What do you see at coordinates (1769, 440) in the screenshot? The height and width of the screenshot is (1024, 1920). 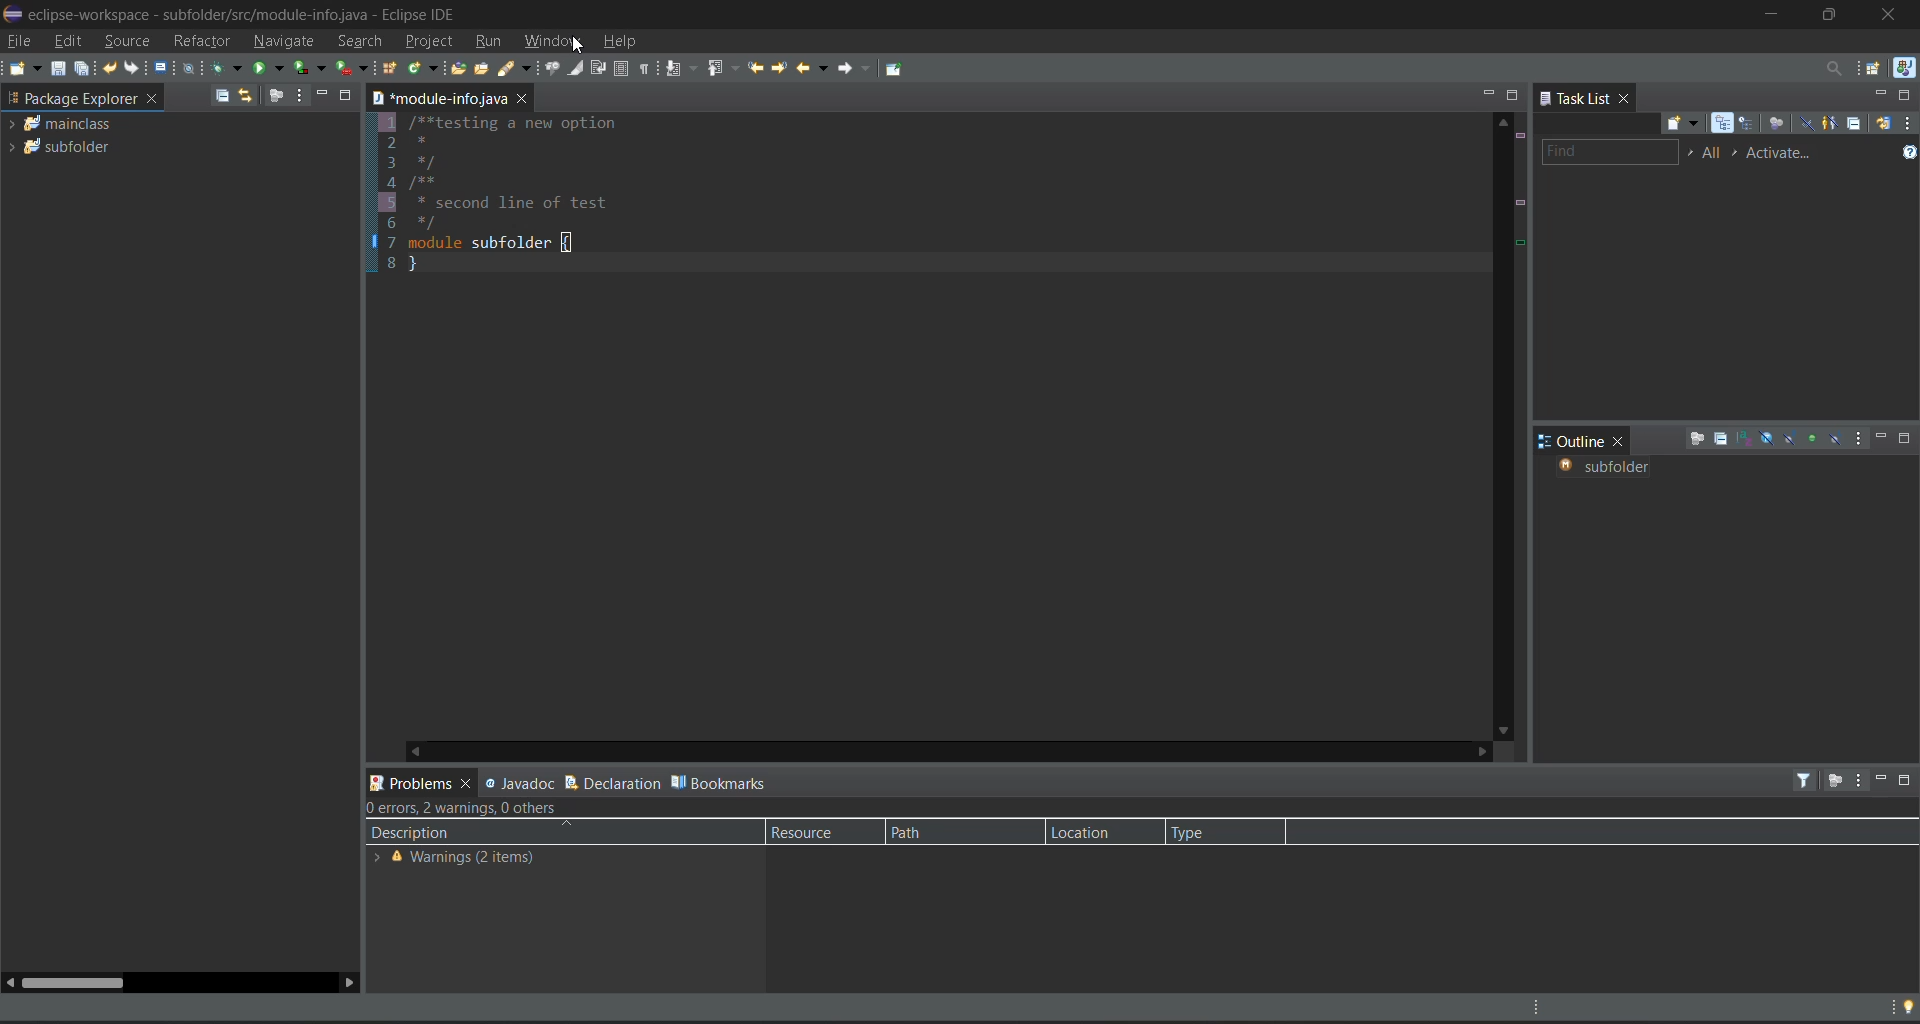 I see `hide fields` at bounding box center [1769, 440].